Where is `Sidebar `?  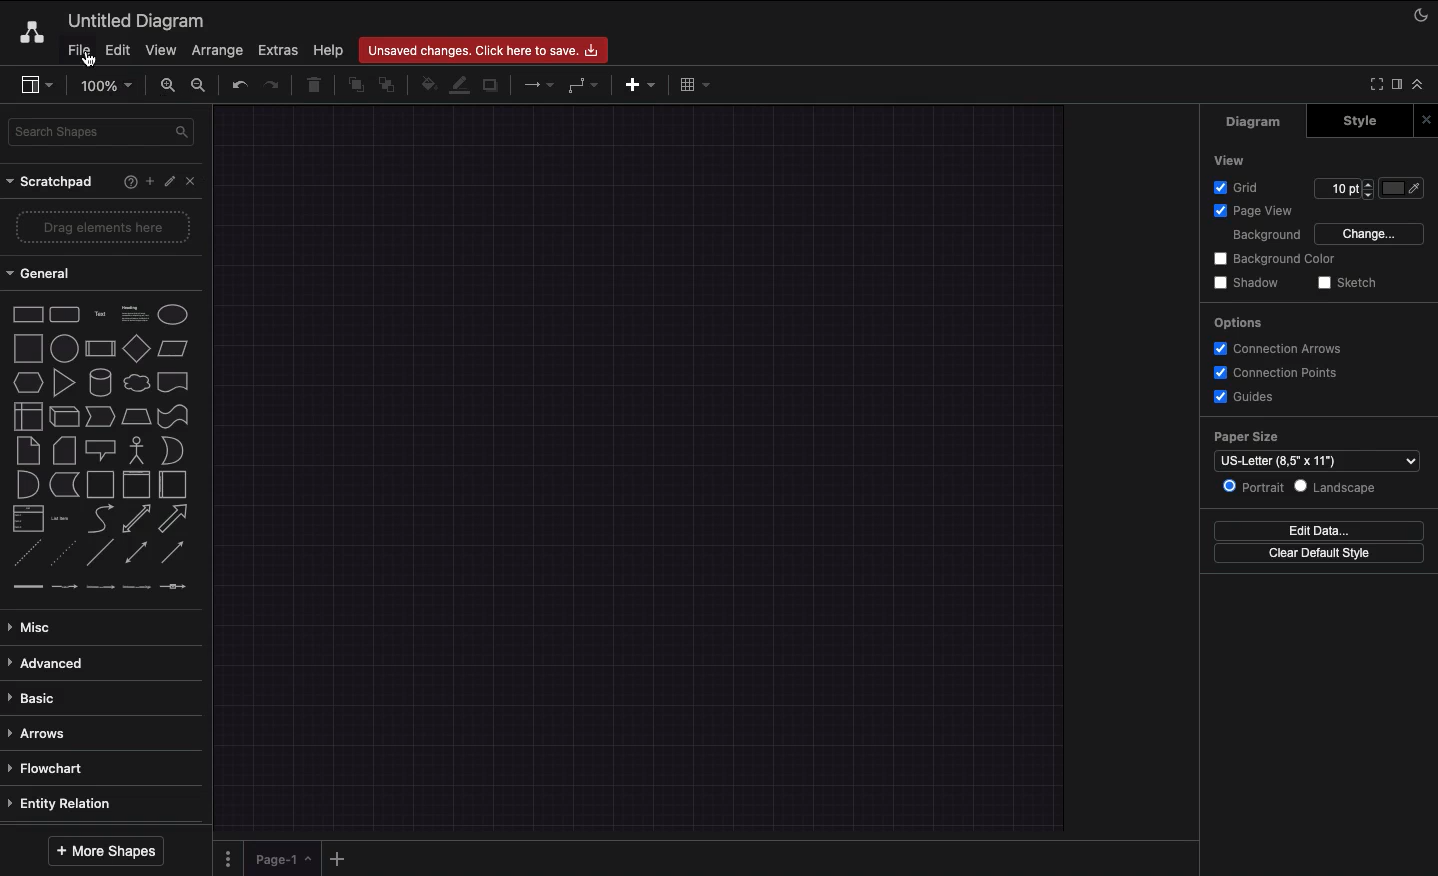
Sidebar  is located at coordinates (36, 86).